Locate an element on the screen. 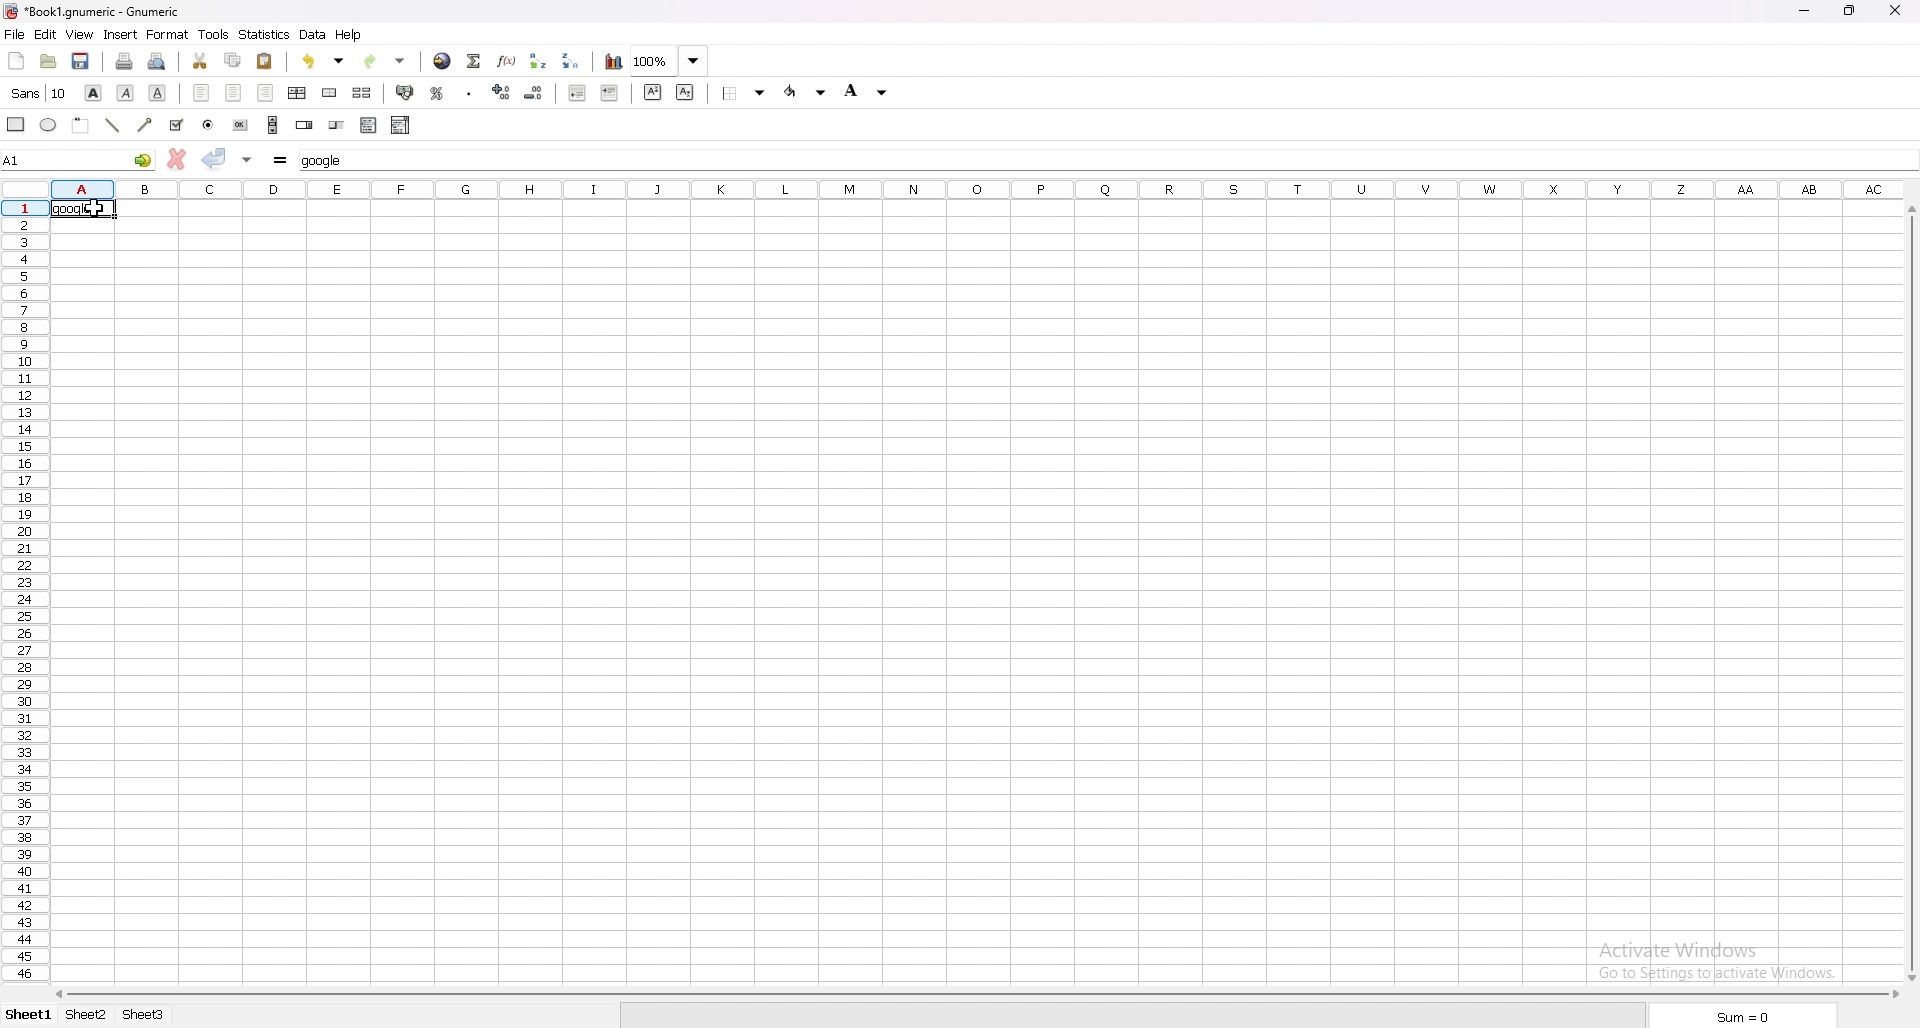  Active Windows Go to settings to activate windows is located at coordinates (1716, 955).